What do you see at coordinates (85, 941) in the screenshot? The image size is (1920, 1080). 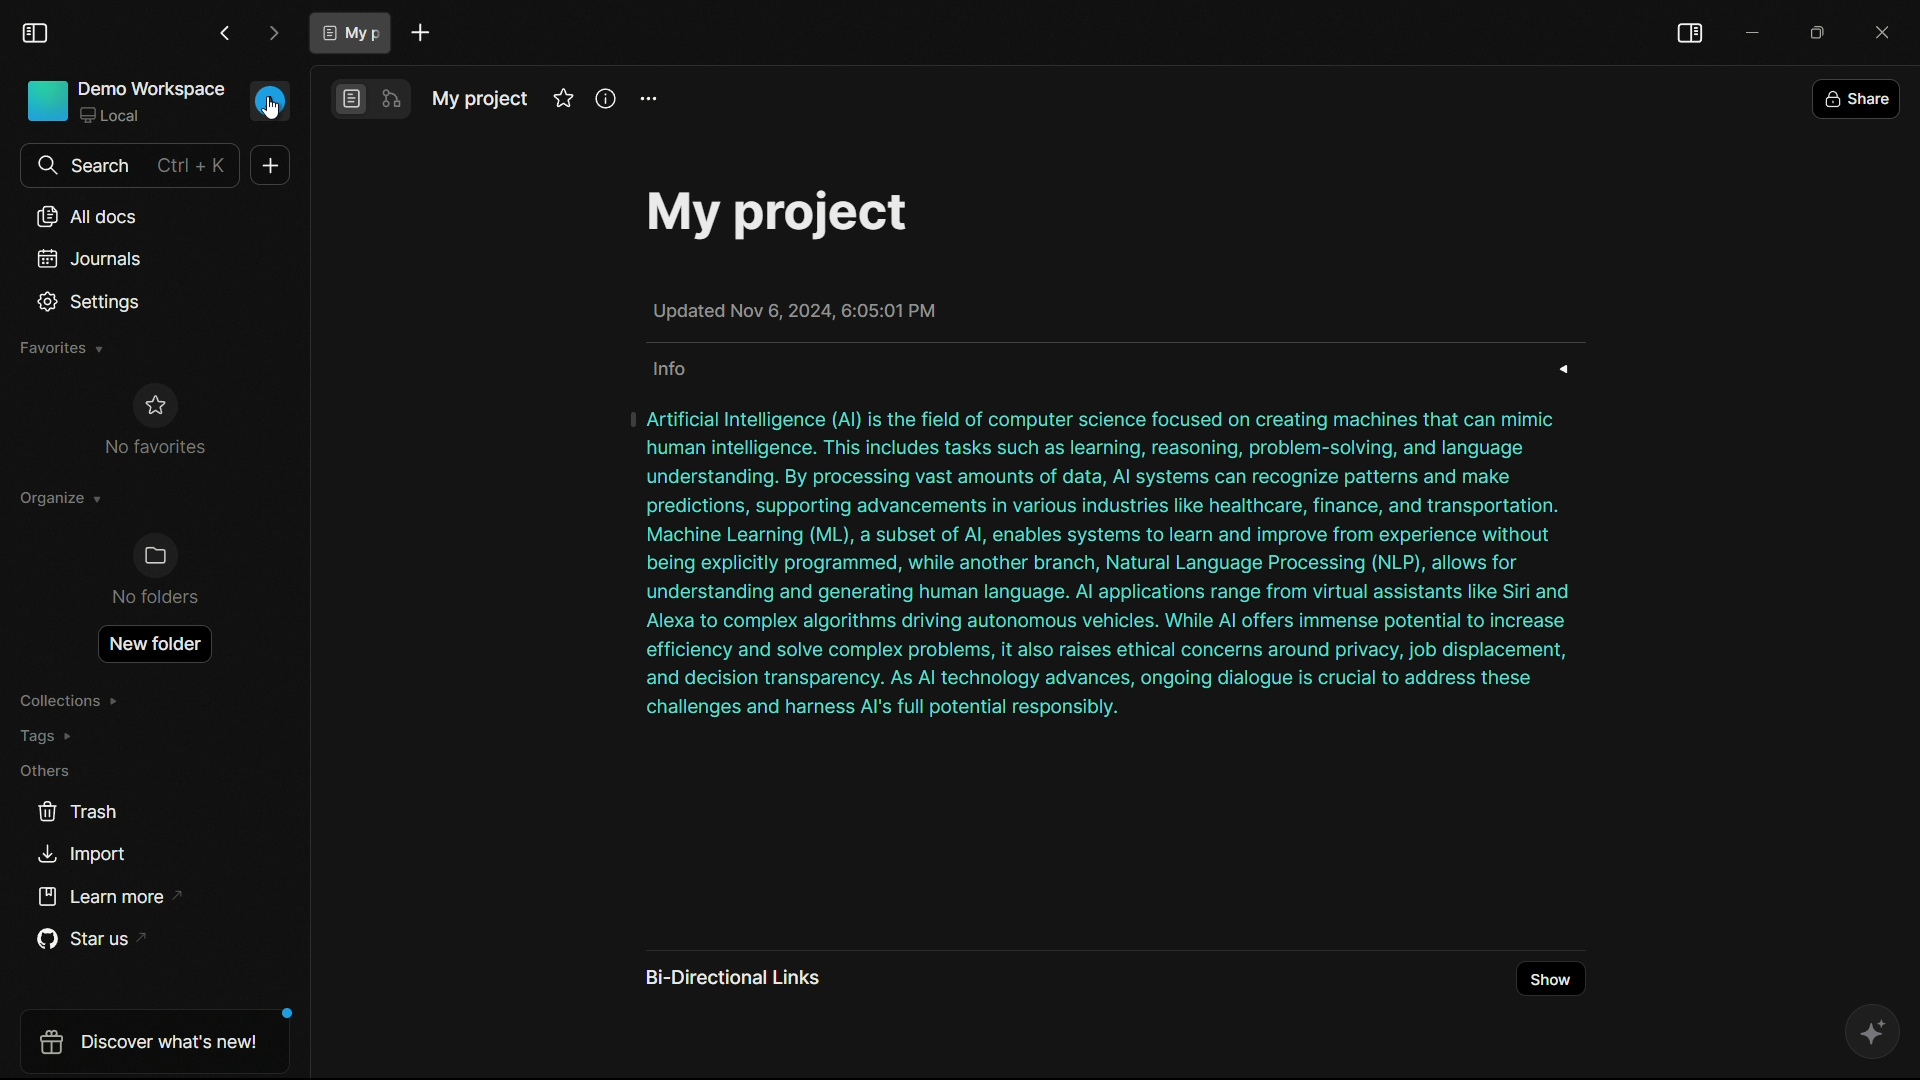 I see `star us` at bounding box center [85, 941].